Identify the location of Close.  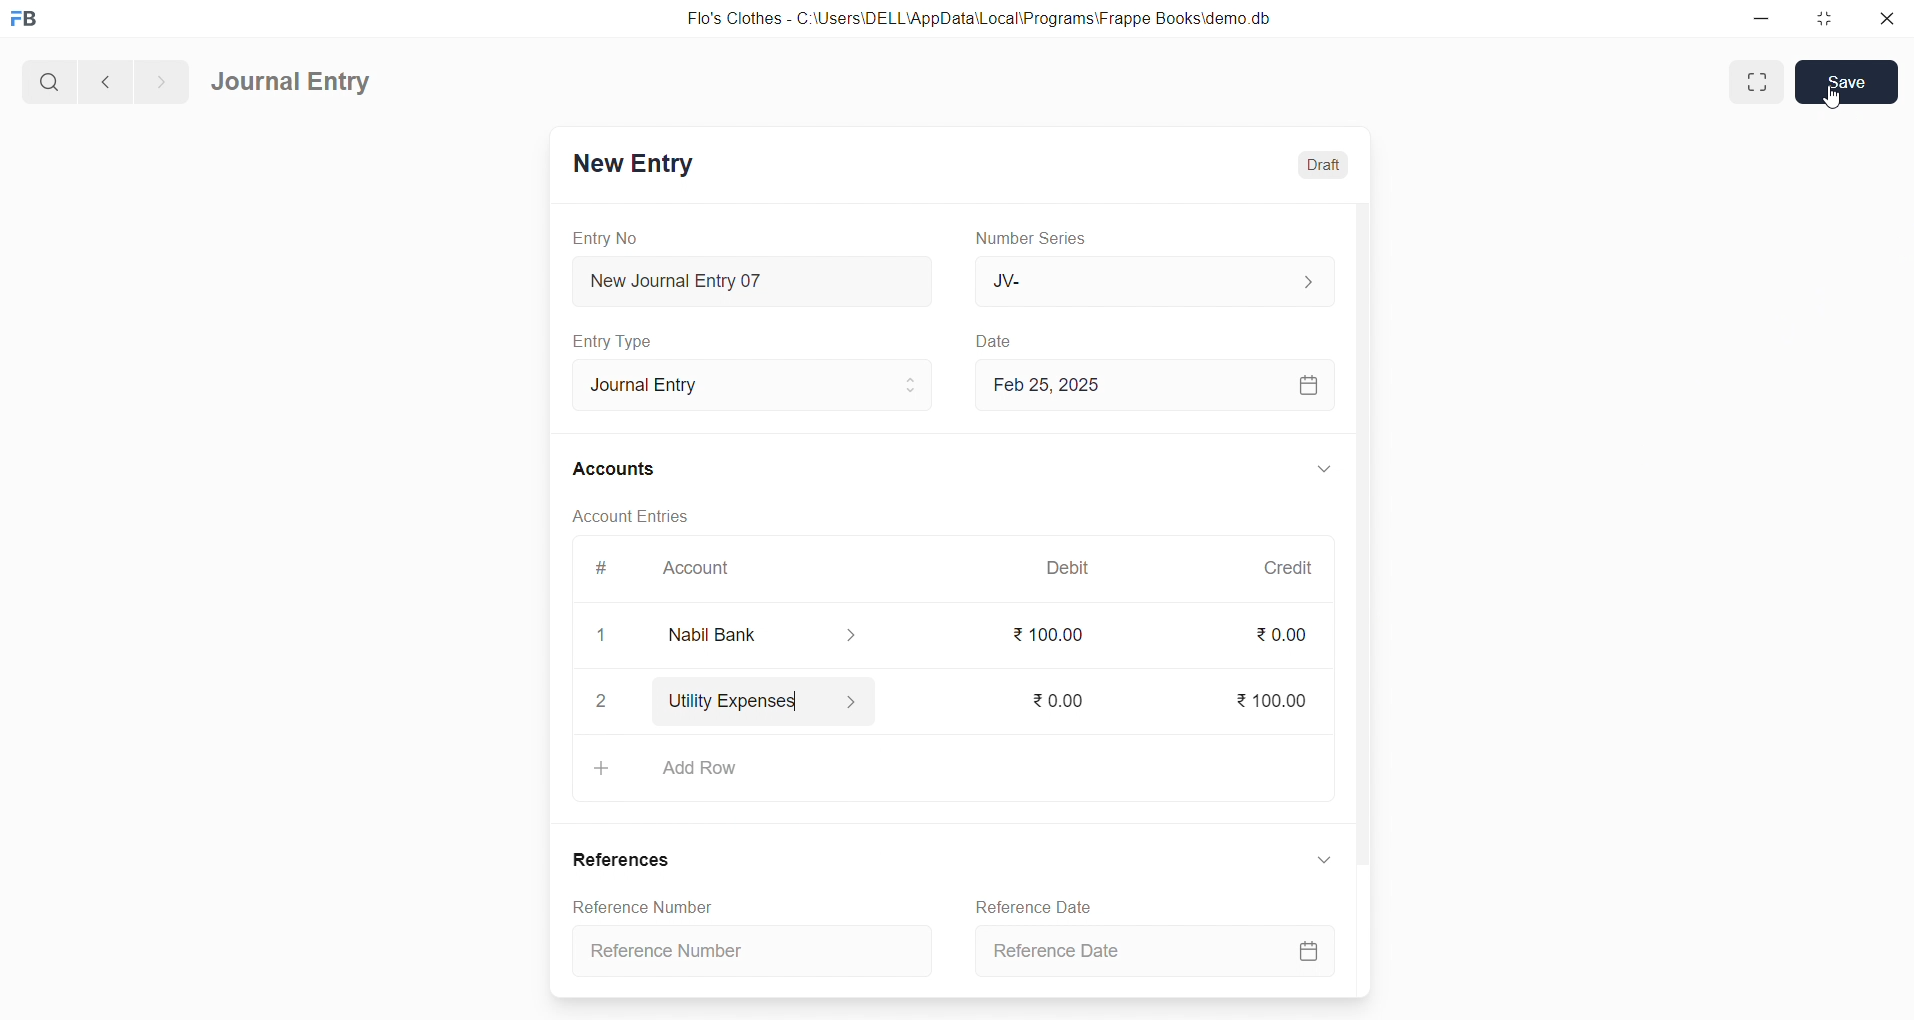
(602, 702).